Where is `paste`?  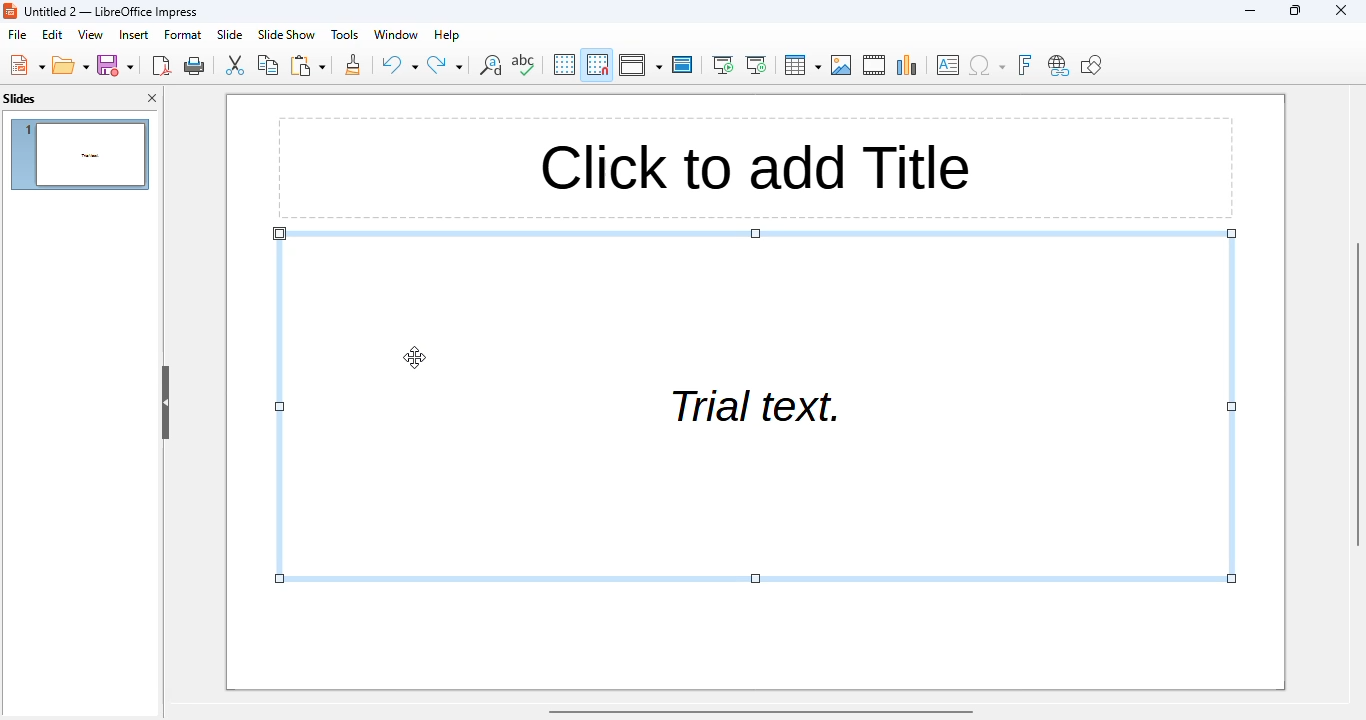
paste is located at coordinates (307, 65).